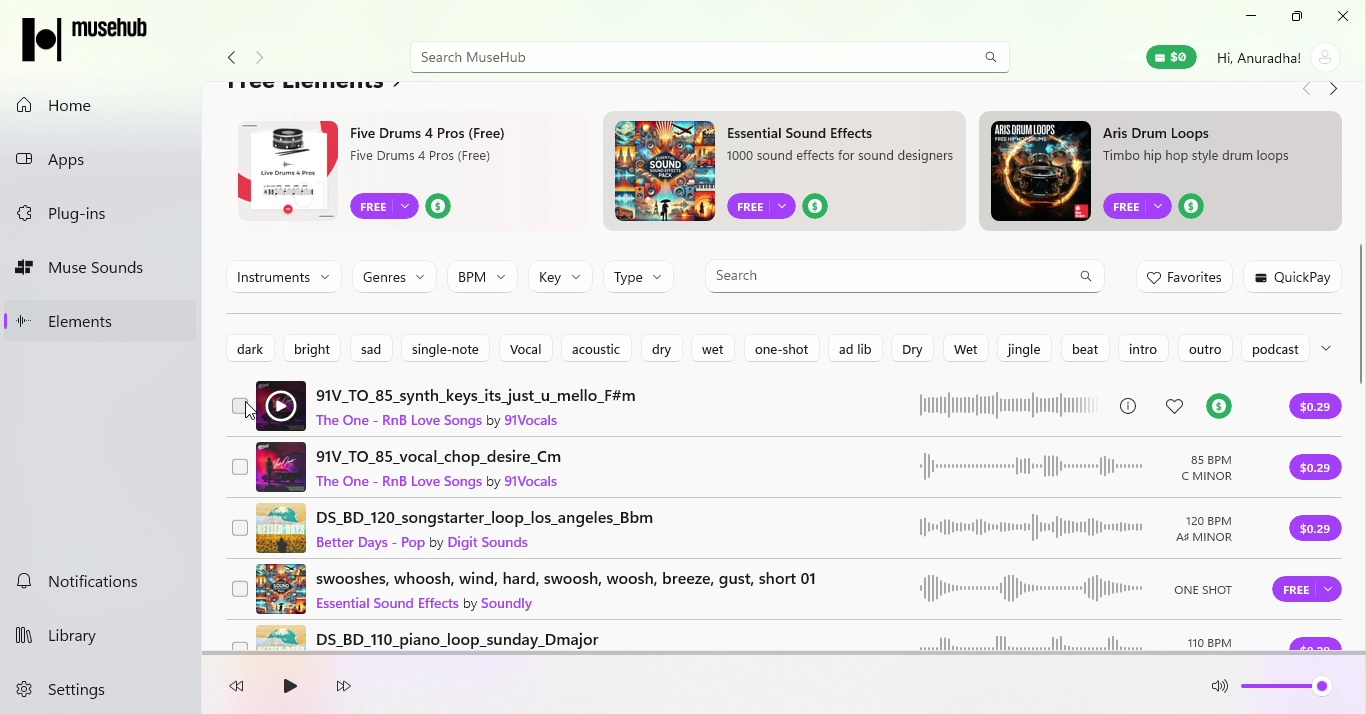 Image resolution: width=1366 pixels, height=714 pixels. I want to click on Minimize, so click(1246, 17).